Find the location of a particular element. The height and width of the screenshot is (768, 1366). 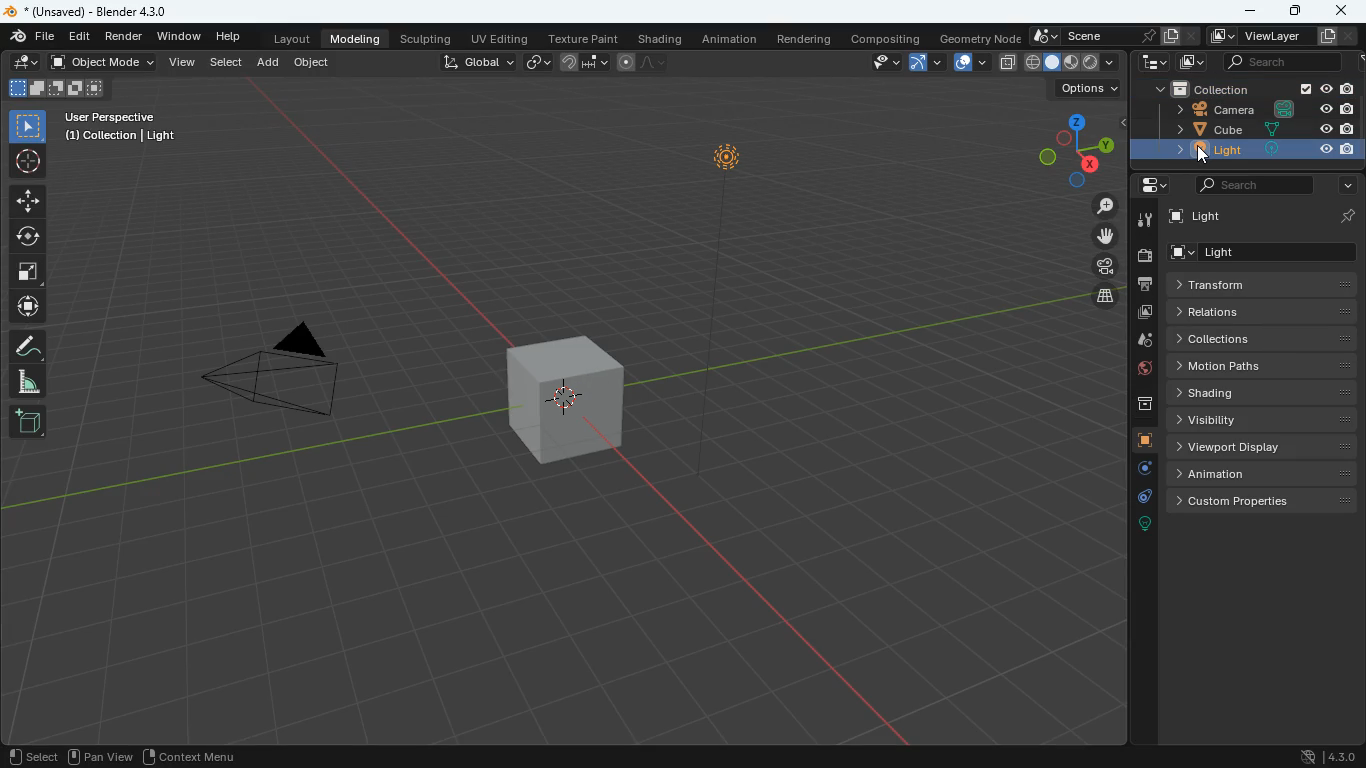

add is located at coordinates (269, 63).